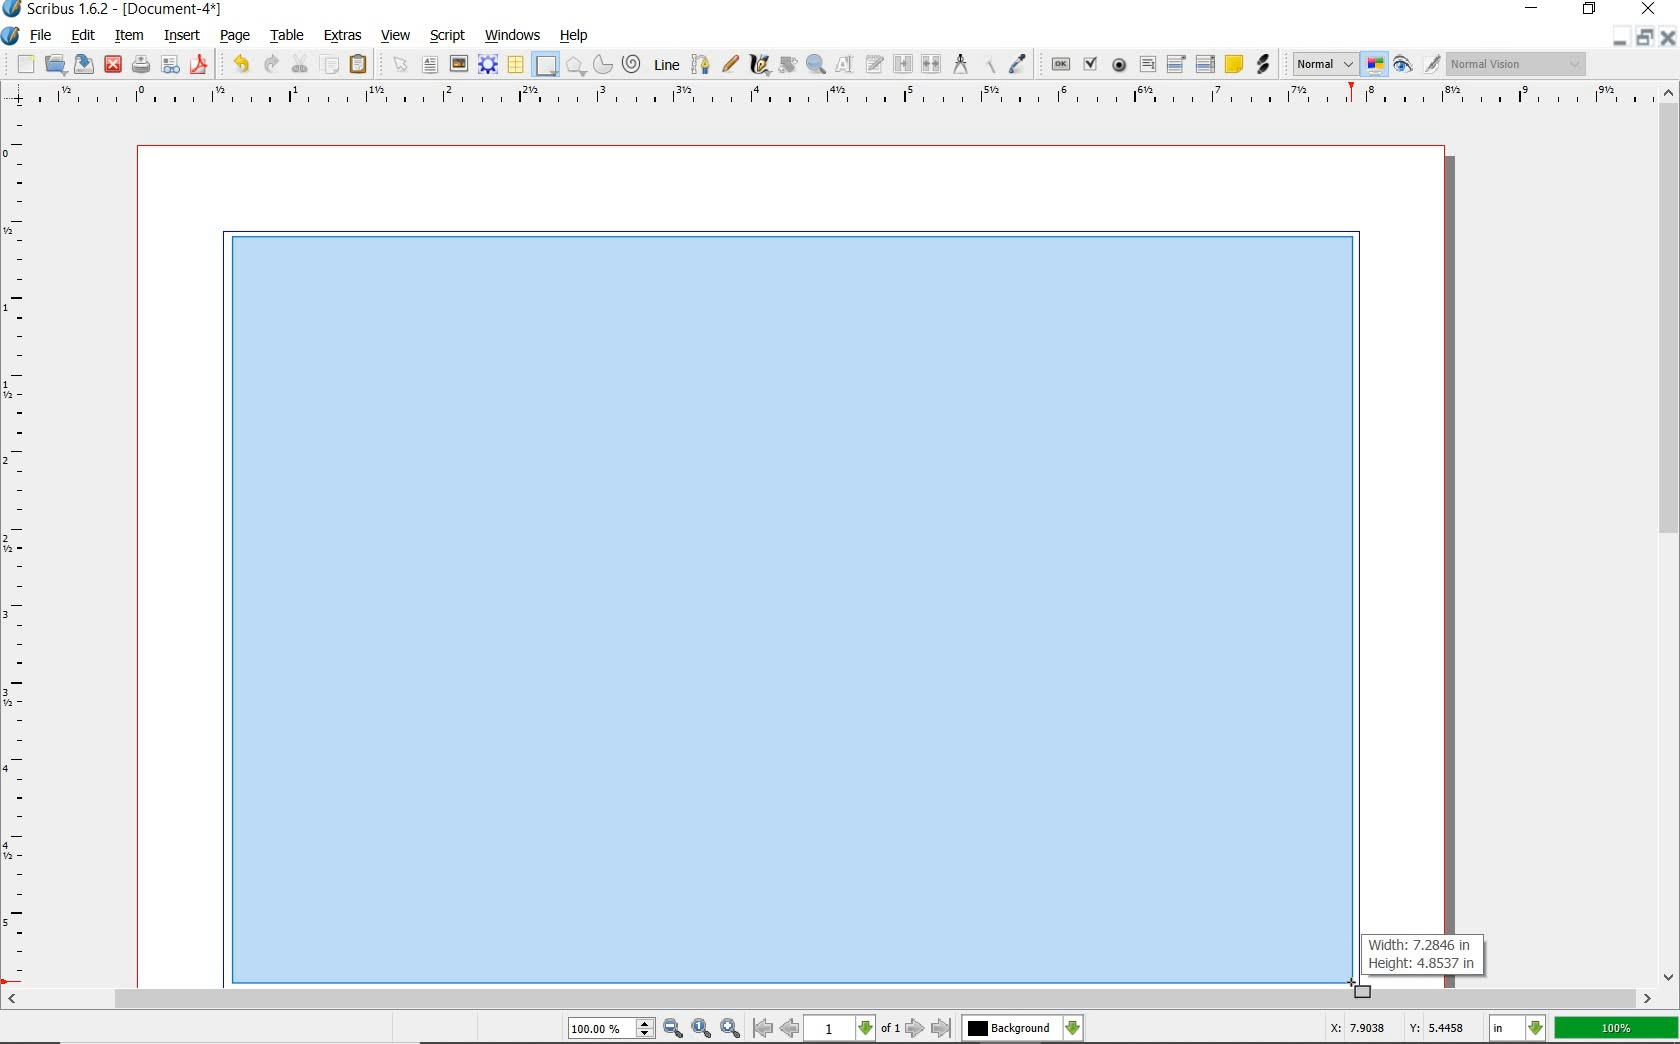  Describe the element at coordinates (1376, 66) in the screenshot. I see `toggle color management` at that location.